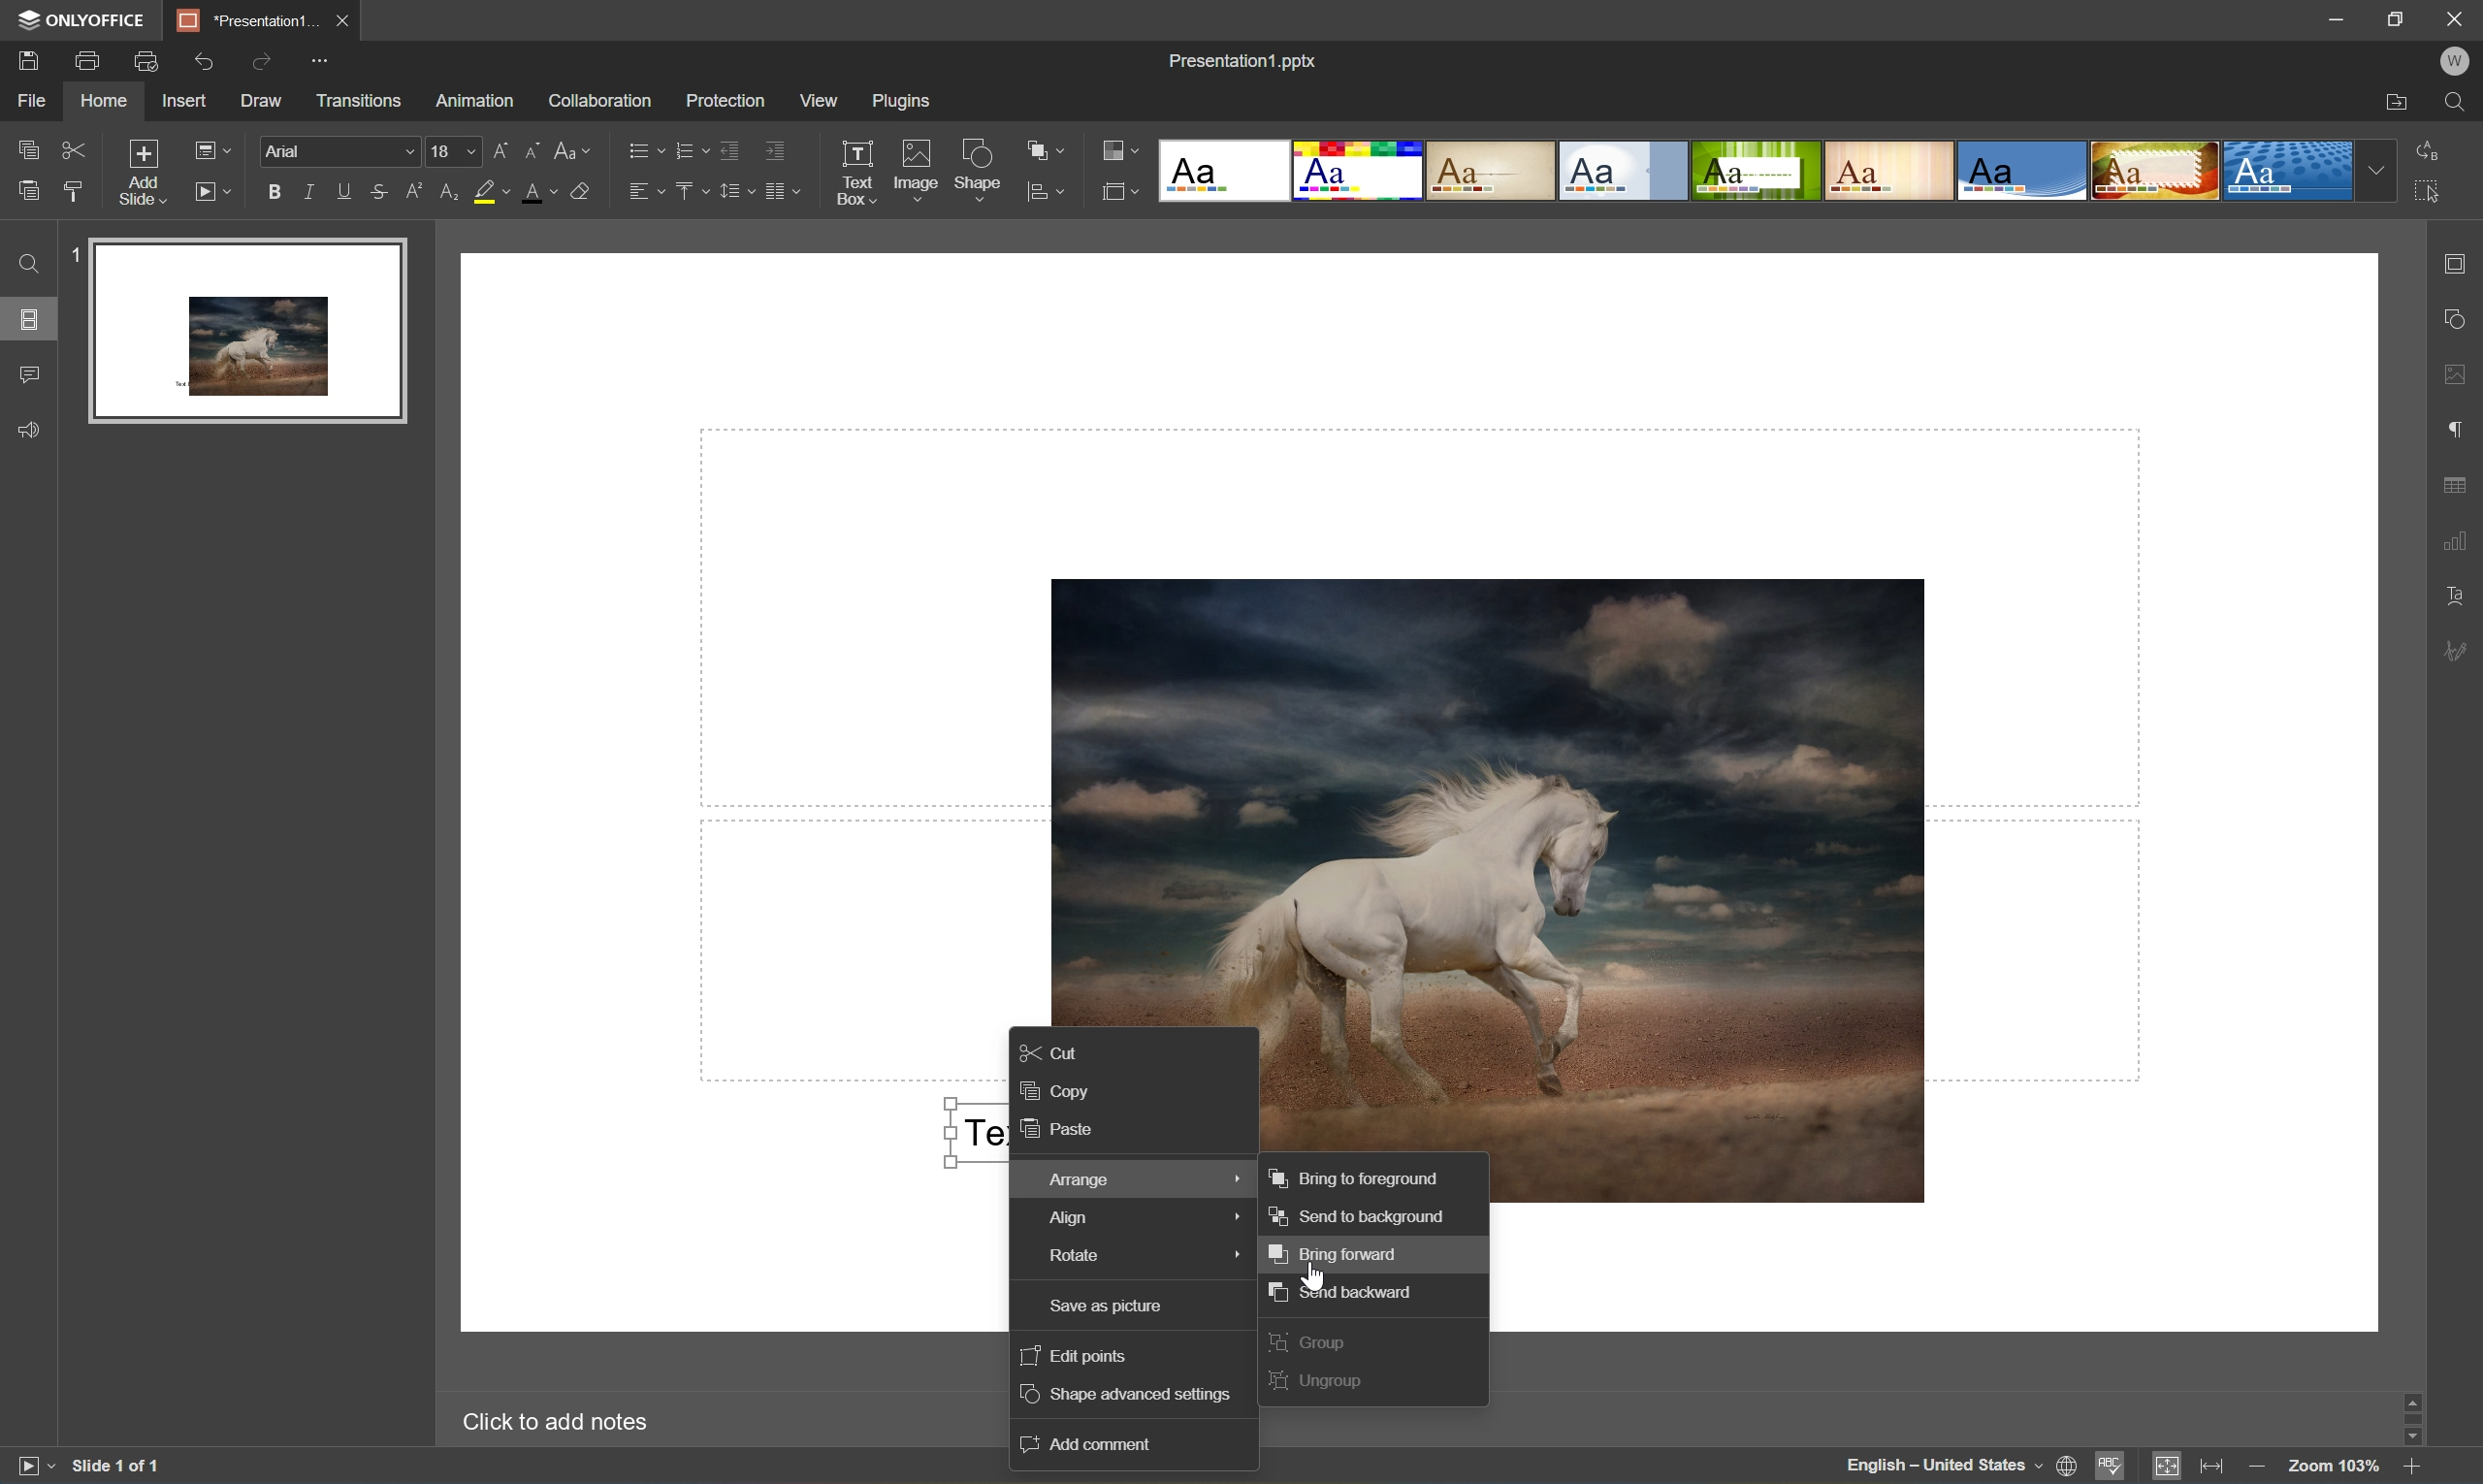 This screenshot has height=1484, width=2483. Describe the element at coordinates (1074, 1356) in the screenshot. I see `Edit points` at that location.